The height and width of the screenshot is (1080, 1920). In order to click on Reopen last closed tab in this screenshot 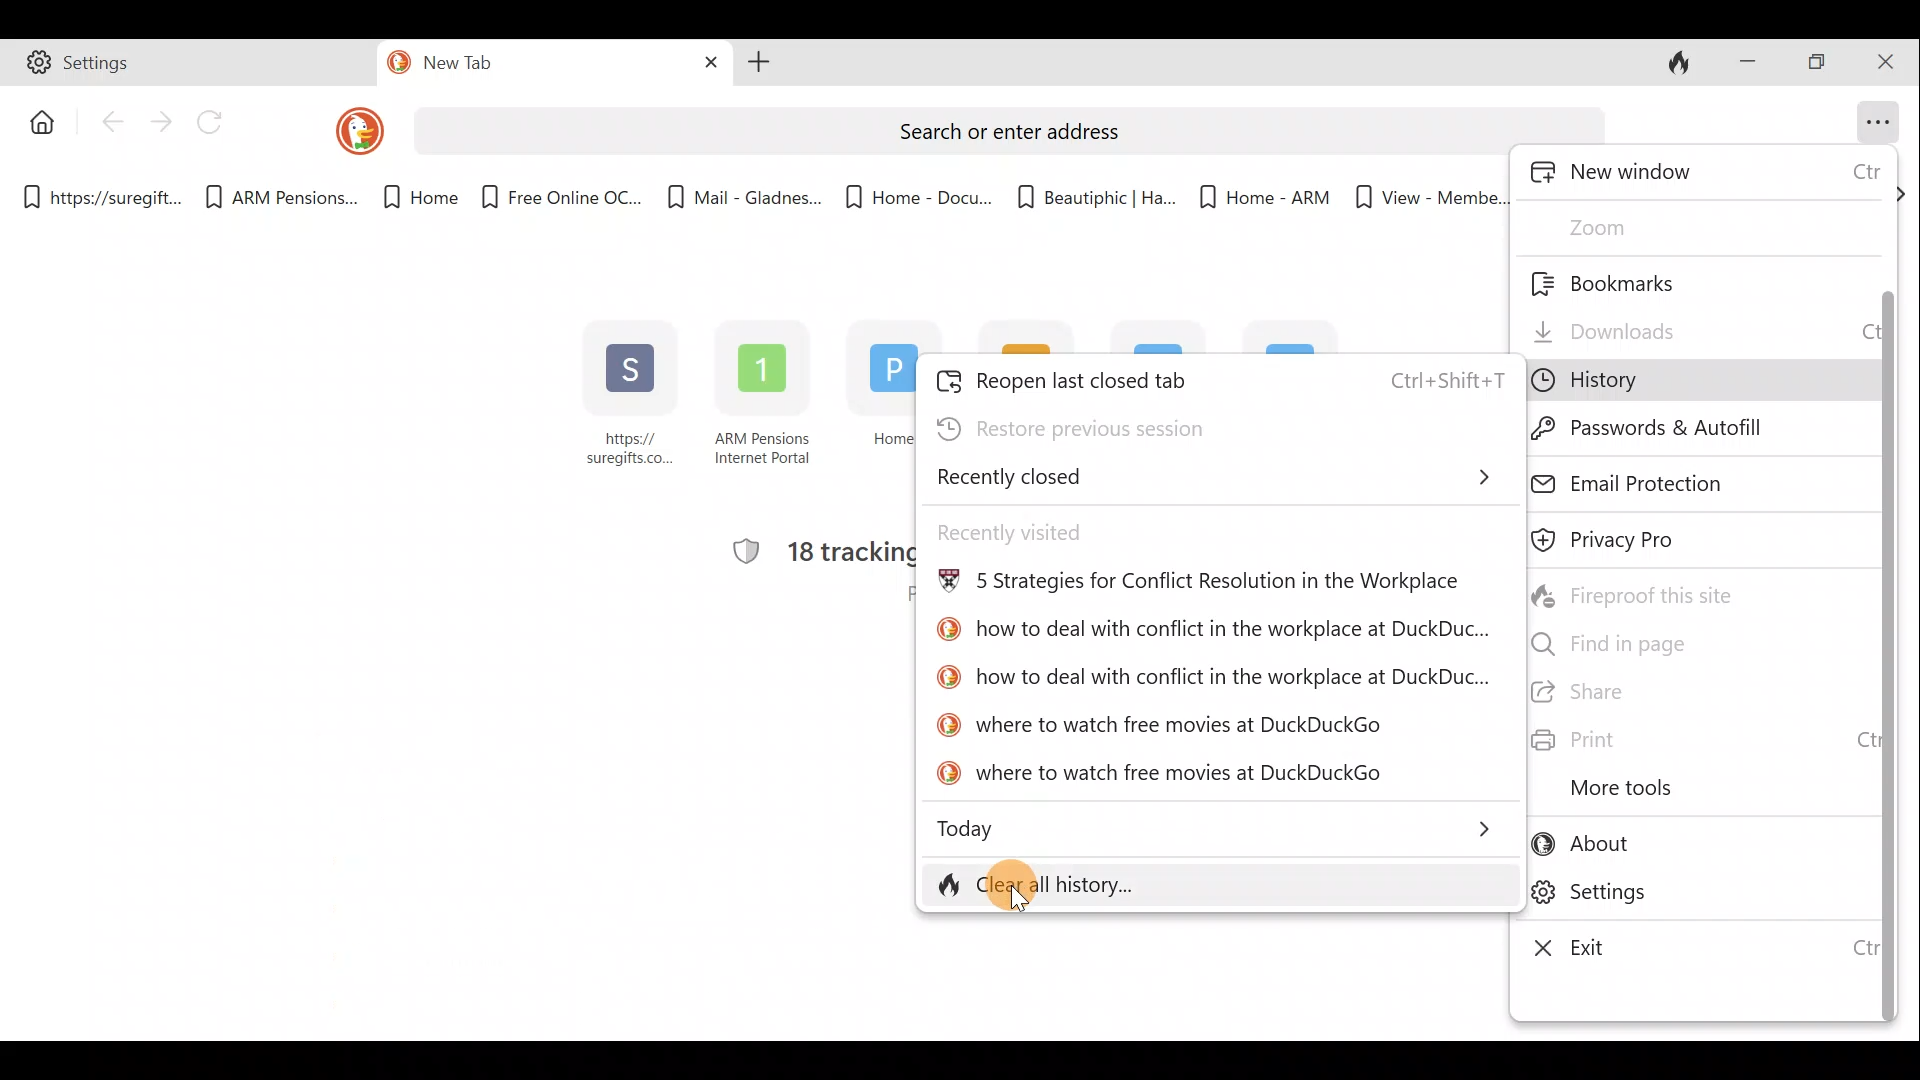, I will do `click(1219, 376)`.